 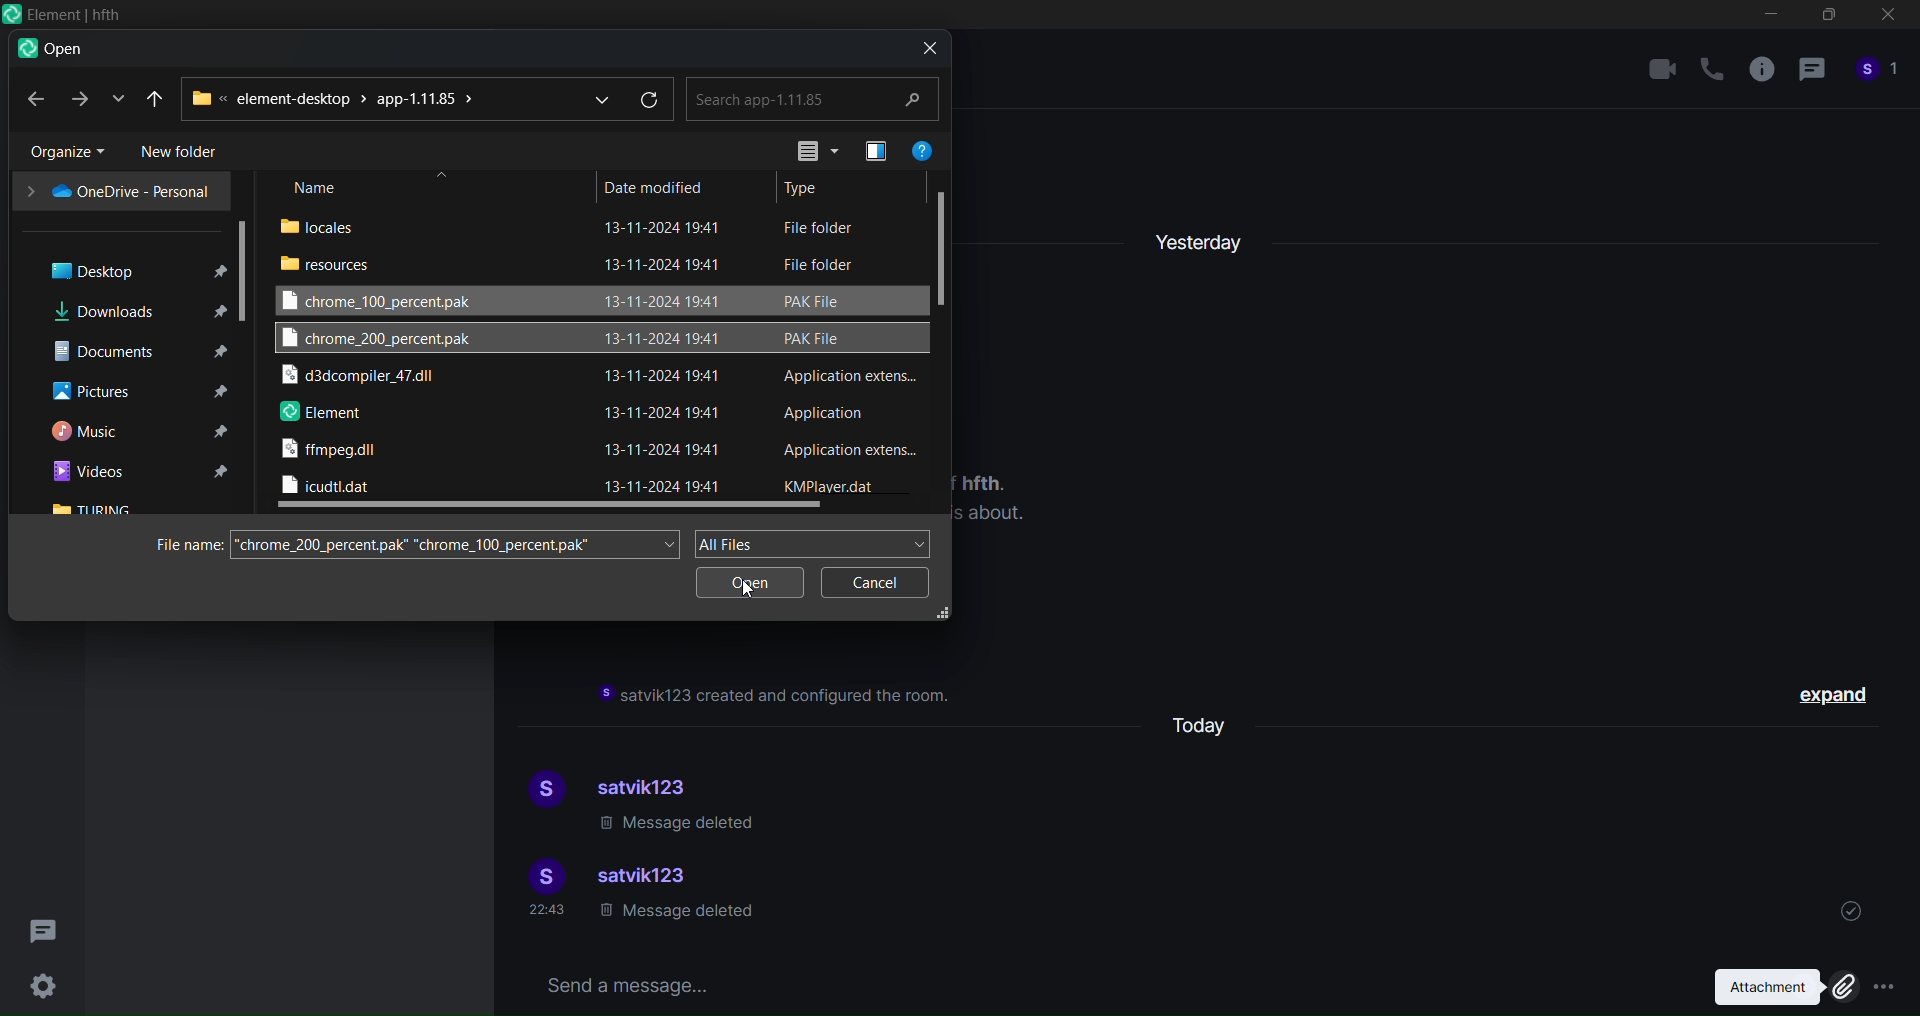 I want to click on instruction, so click(x=778, y=696).